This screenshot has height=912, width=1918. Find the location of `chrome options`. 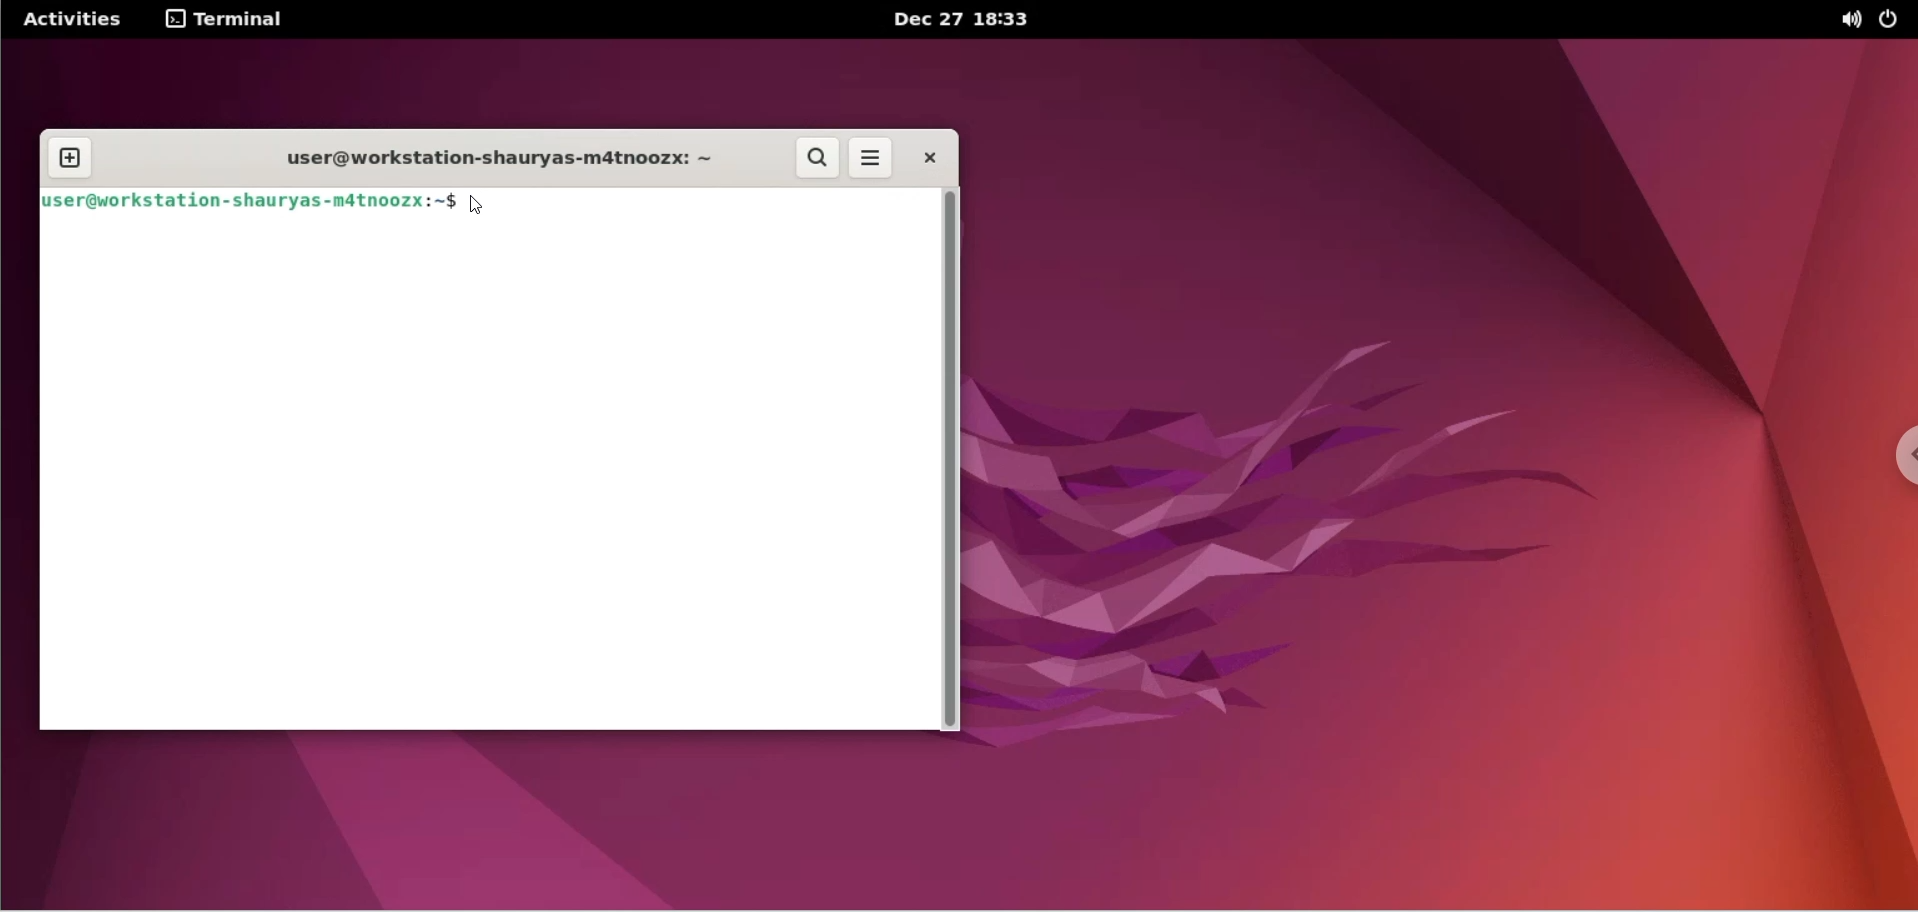

chrome options is located at coordinates (1898, 460).